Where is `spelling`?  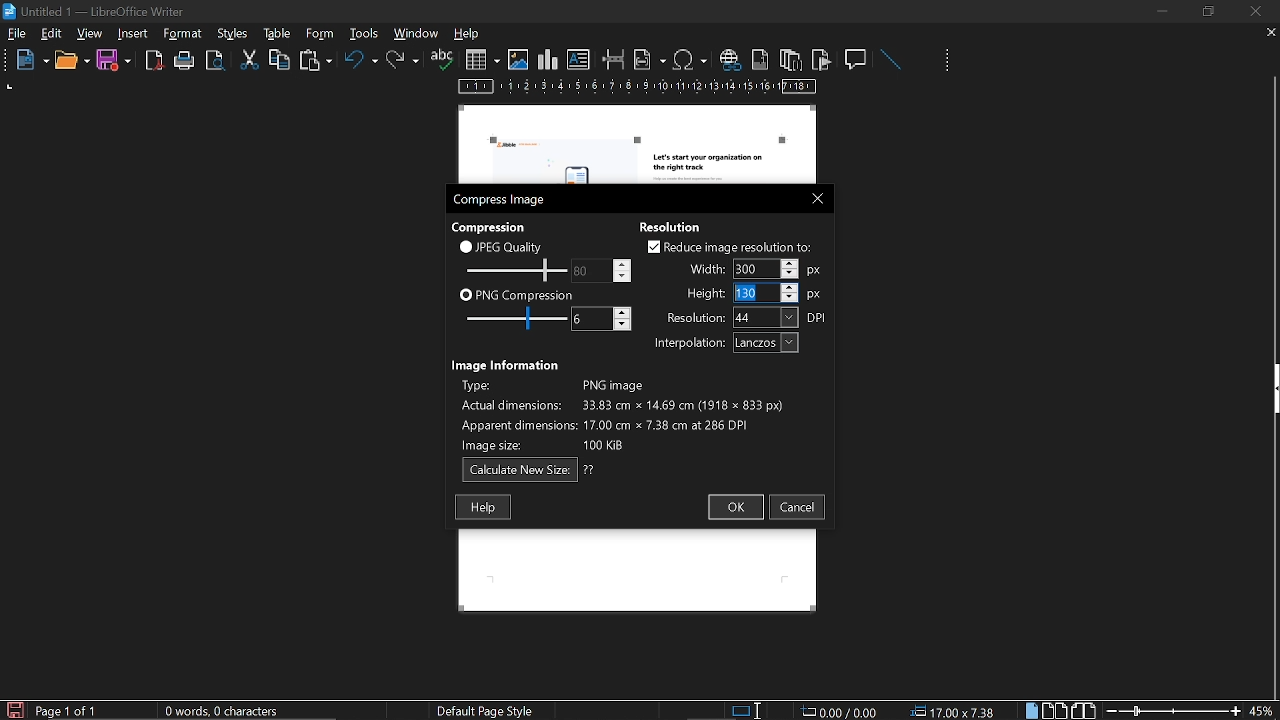
spelling is located at coordinates (442, 60).